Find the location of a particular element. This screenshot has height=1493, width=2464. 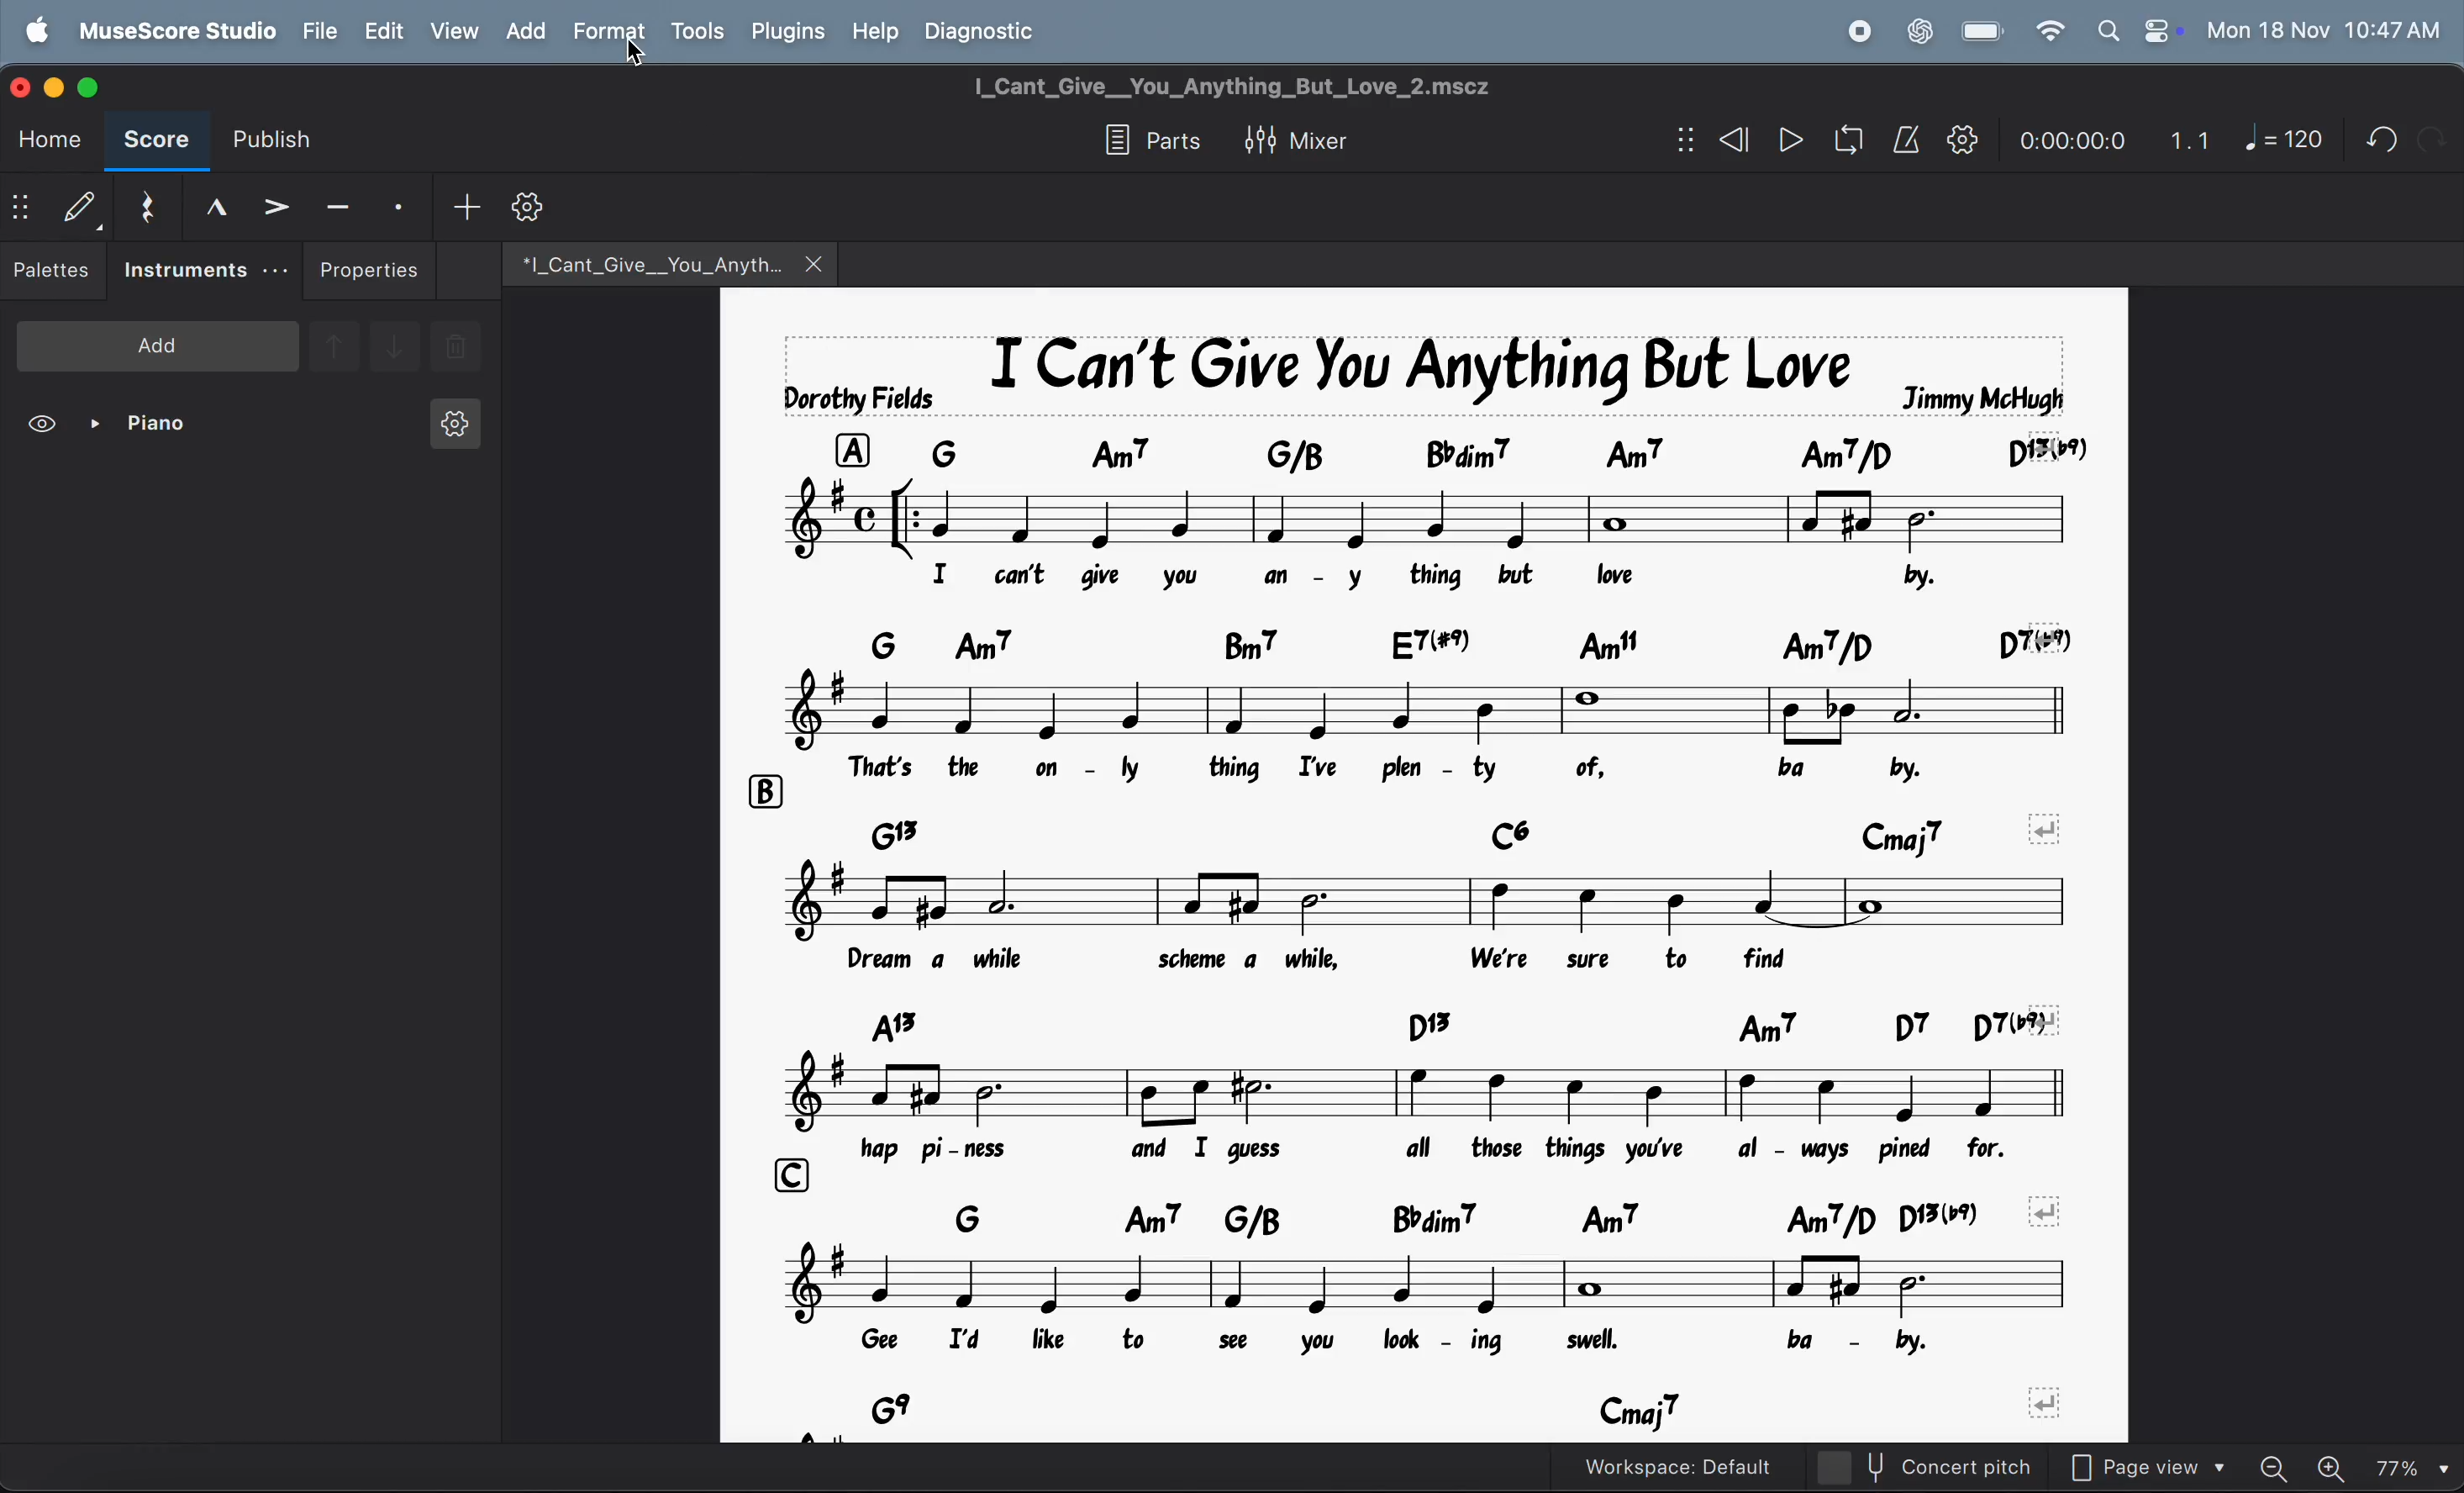

1.1 is located at coordinates (2190, 135).